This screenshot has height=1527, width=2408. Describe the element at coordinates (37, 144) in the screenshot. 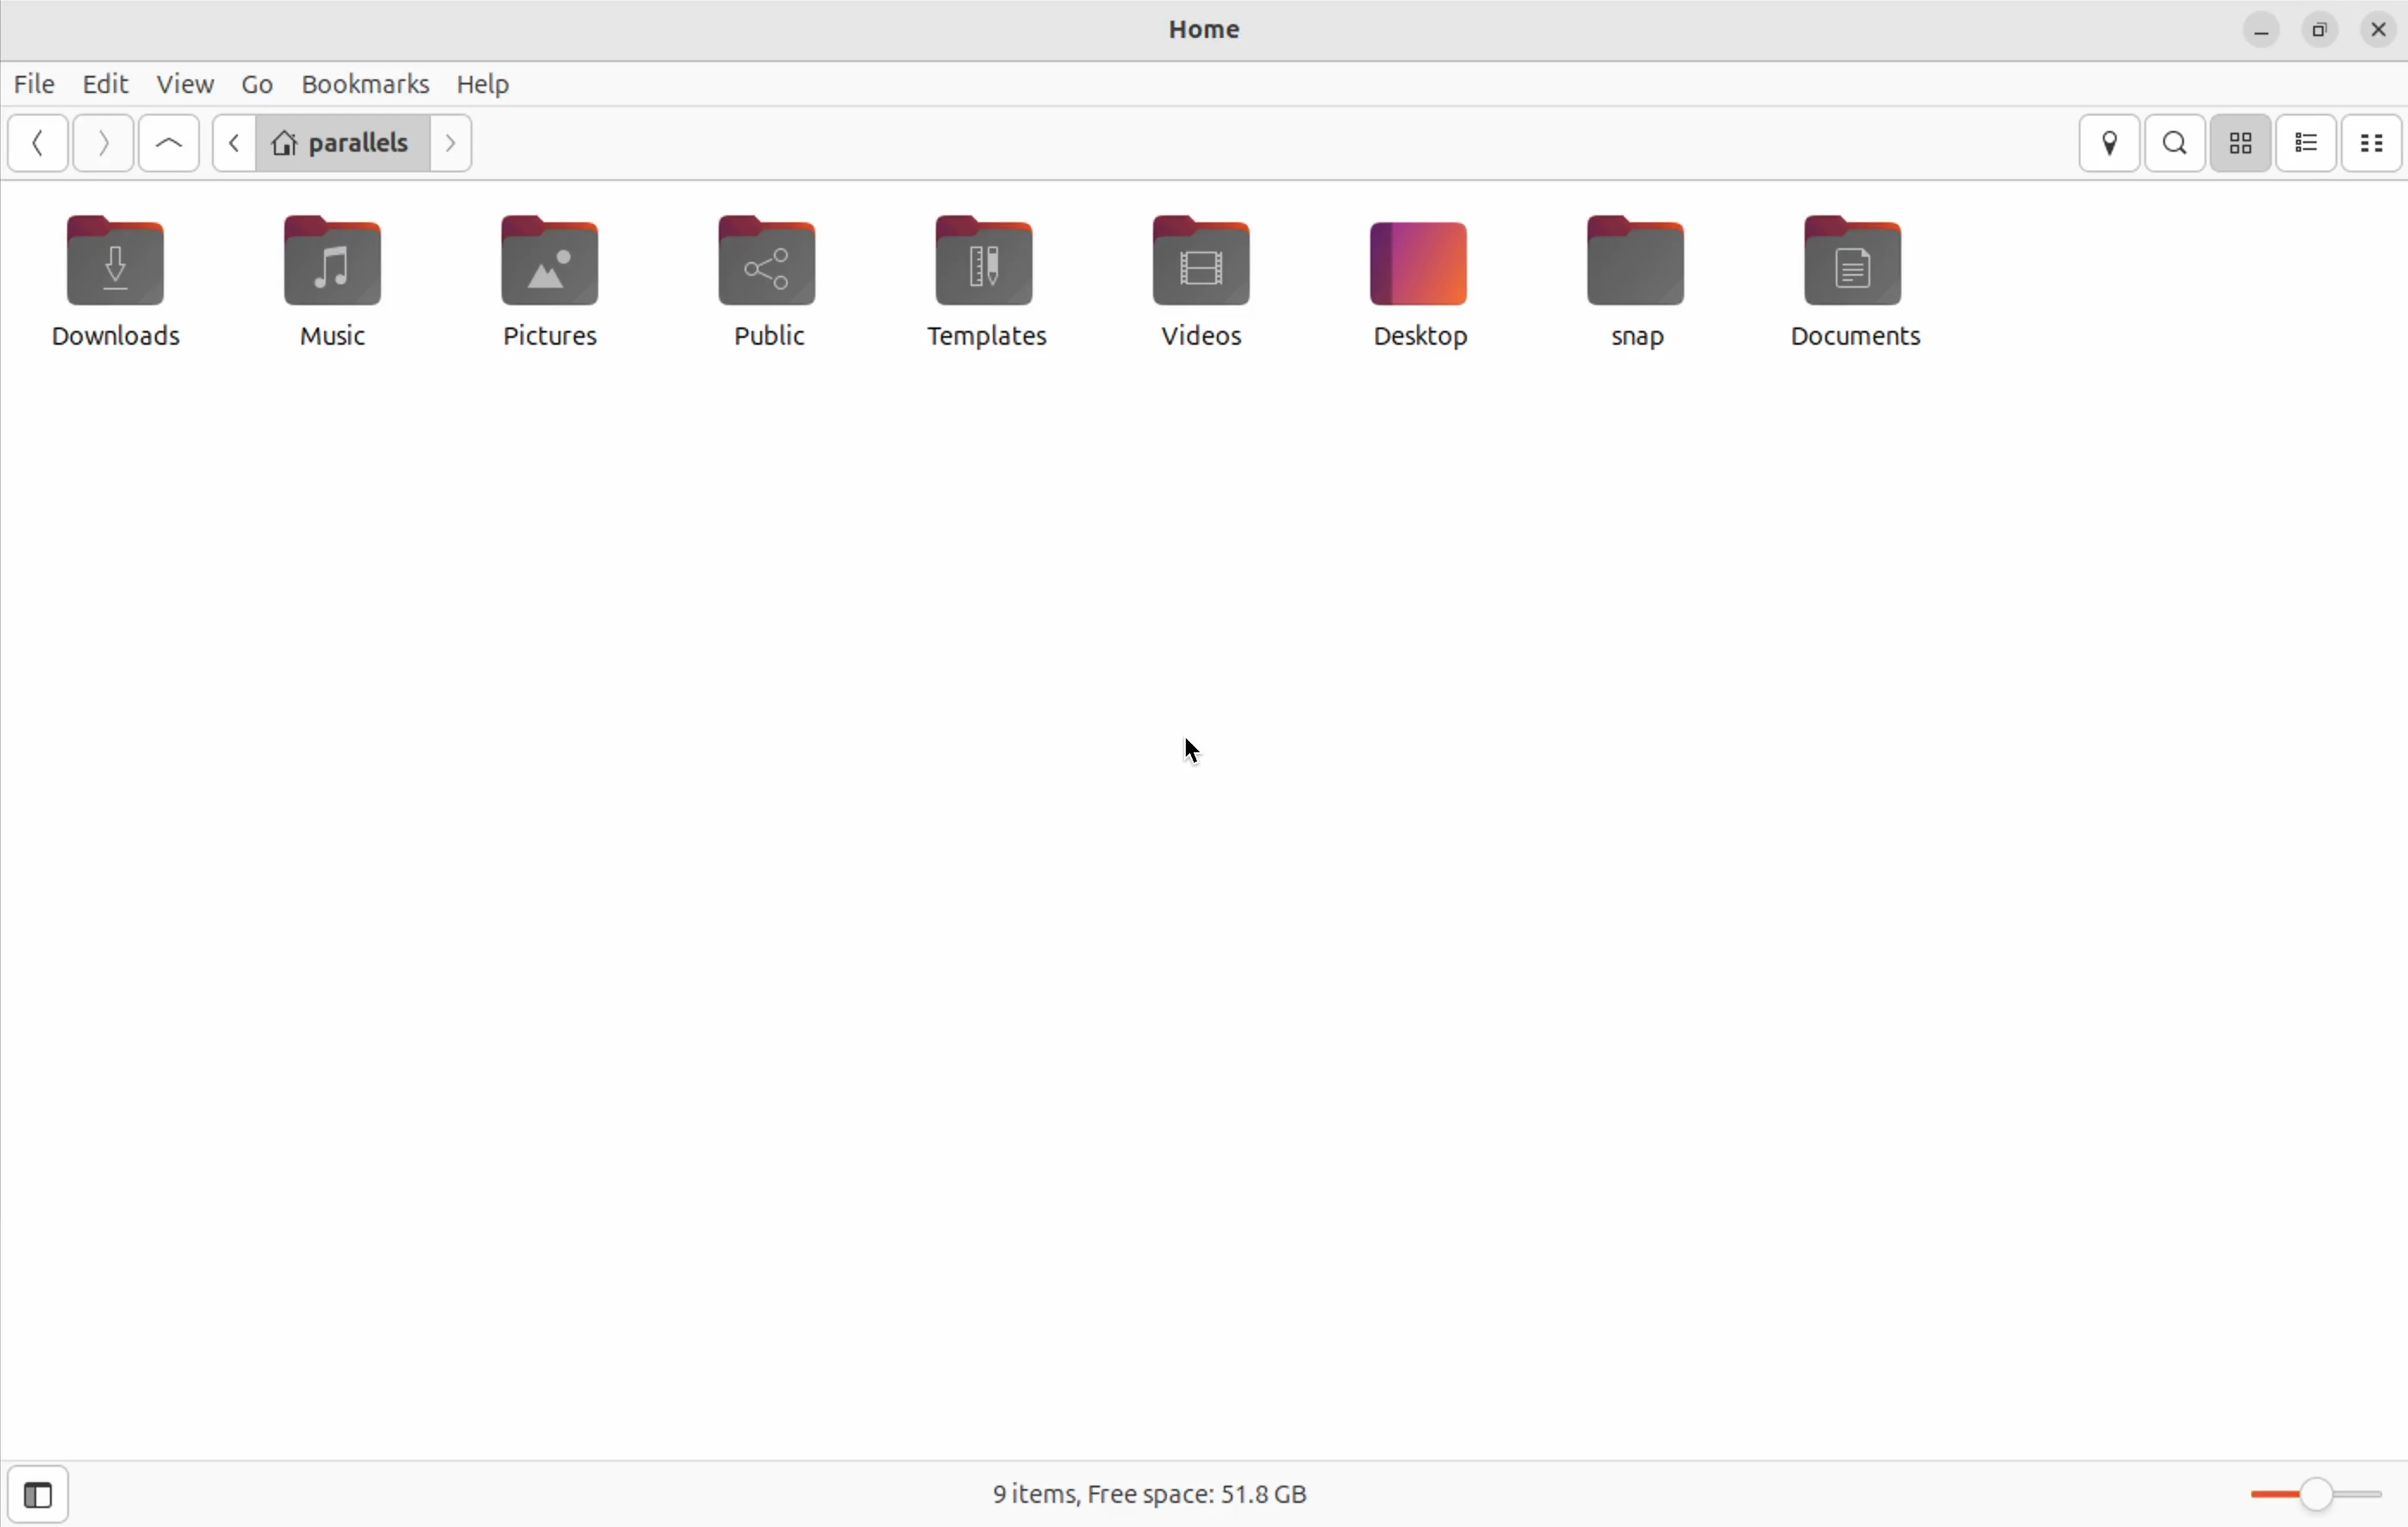

I see `Go previous` at that location.